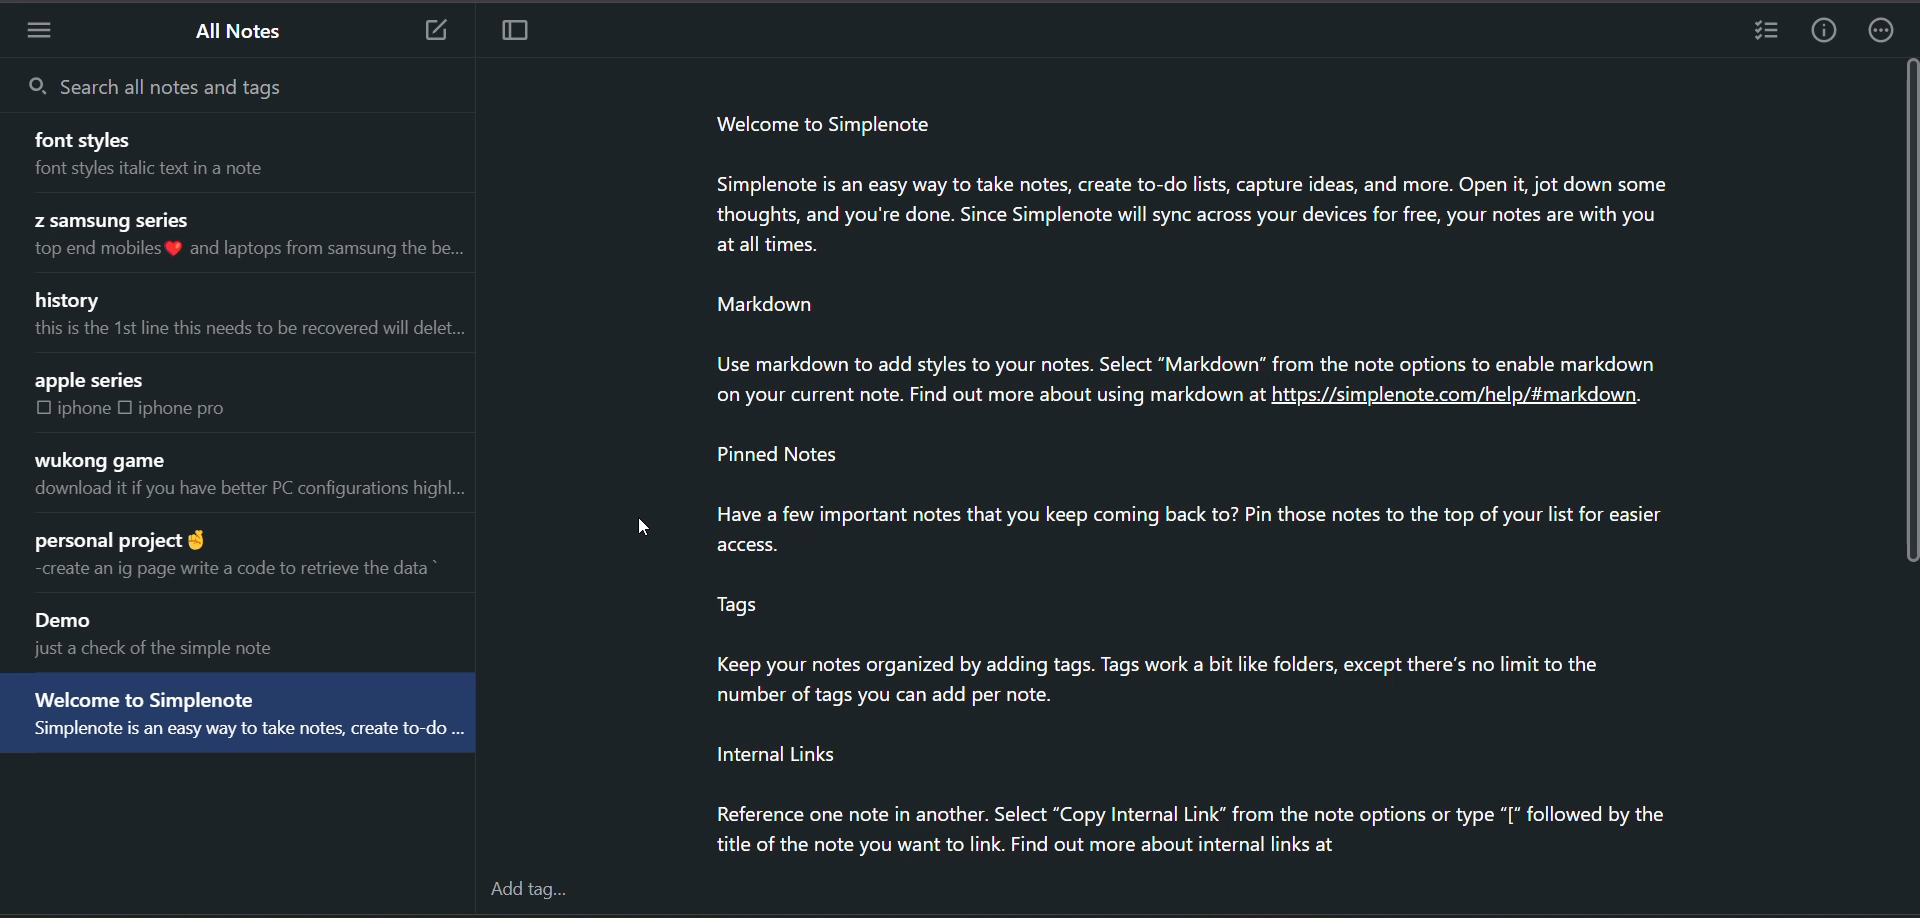 This screenshot has height=918, width=1920. Describe the element at coordinates (245, 497) in the screenshot. I see `download it if you have better PC configurations highl...` at that location.